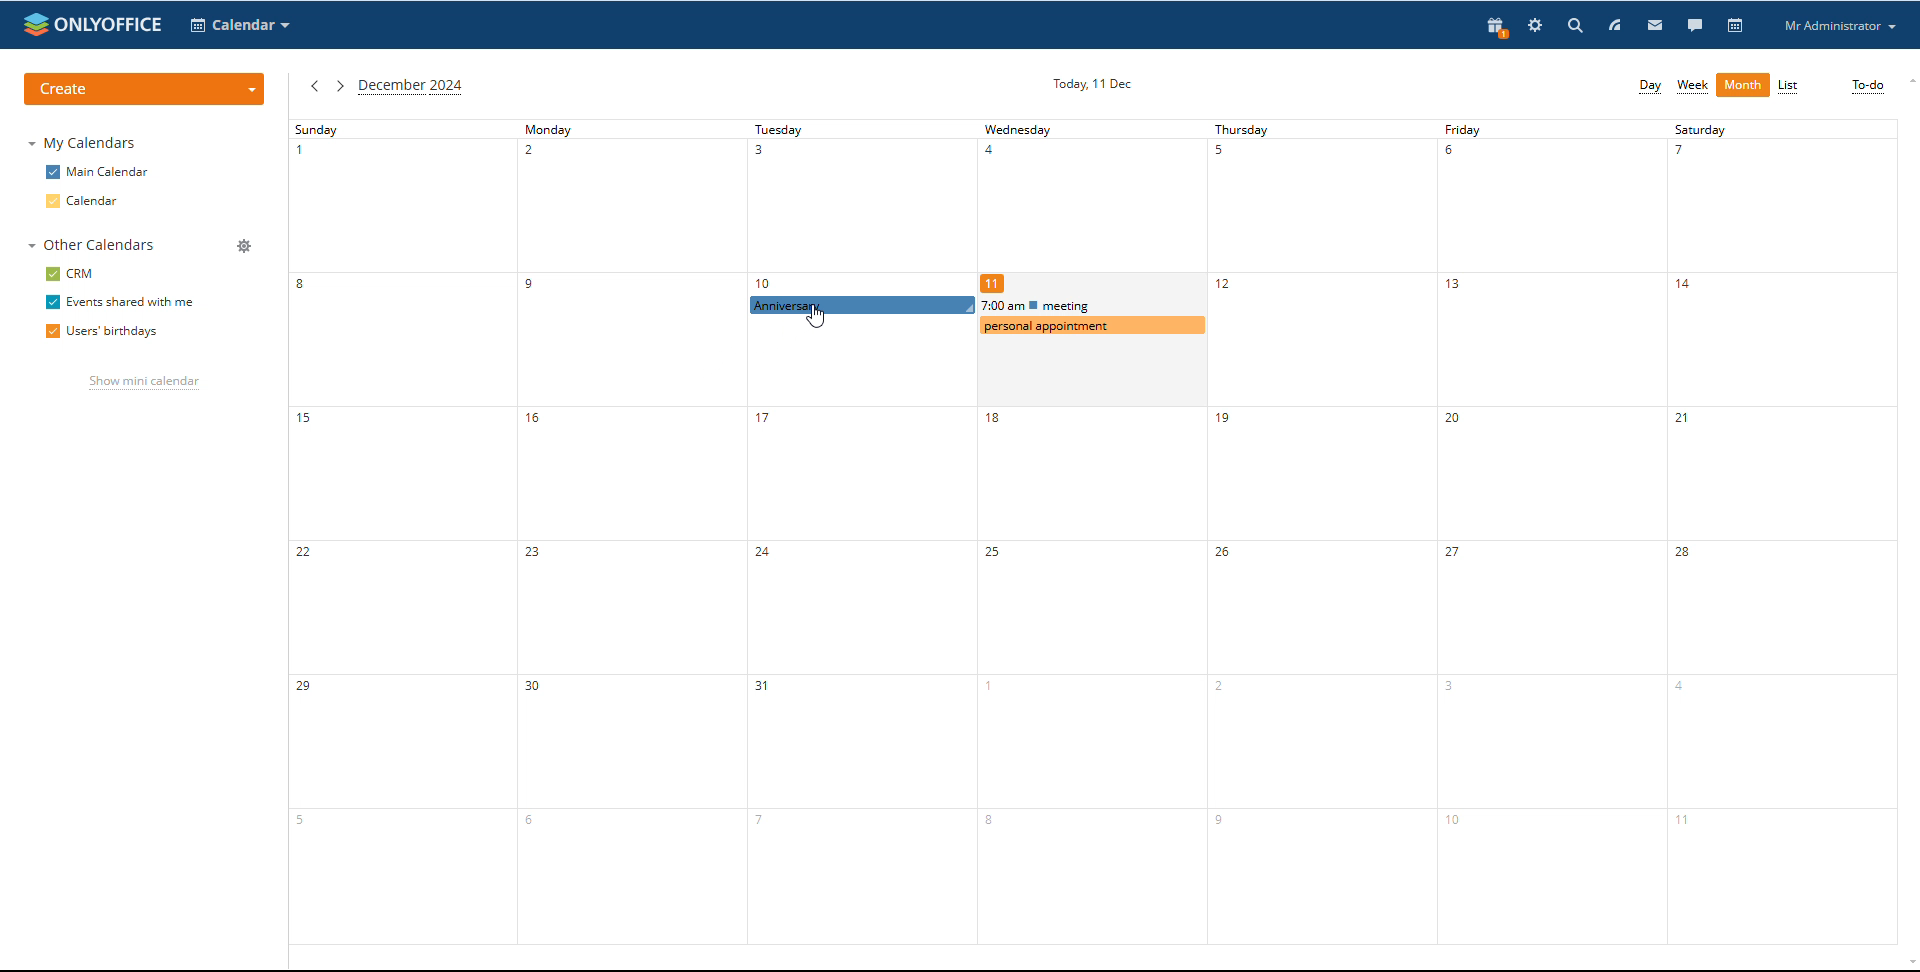 This screenshot has width=1920, height=972. What do you see at coordinates (403, 532) in the screenshot?
I see `sunday` at bounding box center [403, 532].